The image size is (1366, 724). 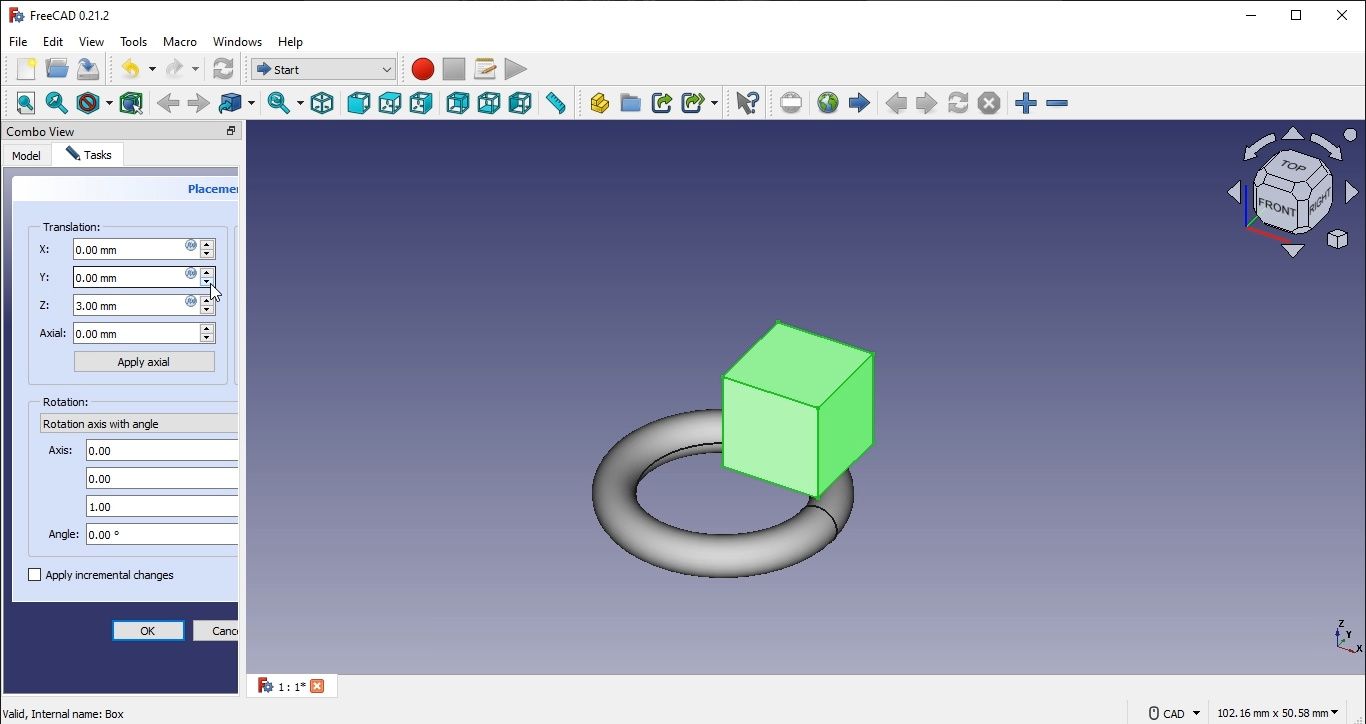 I want to click on redo, so click(x=184, y=67).